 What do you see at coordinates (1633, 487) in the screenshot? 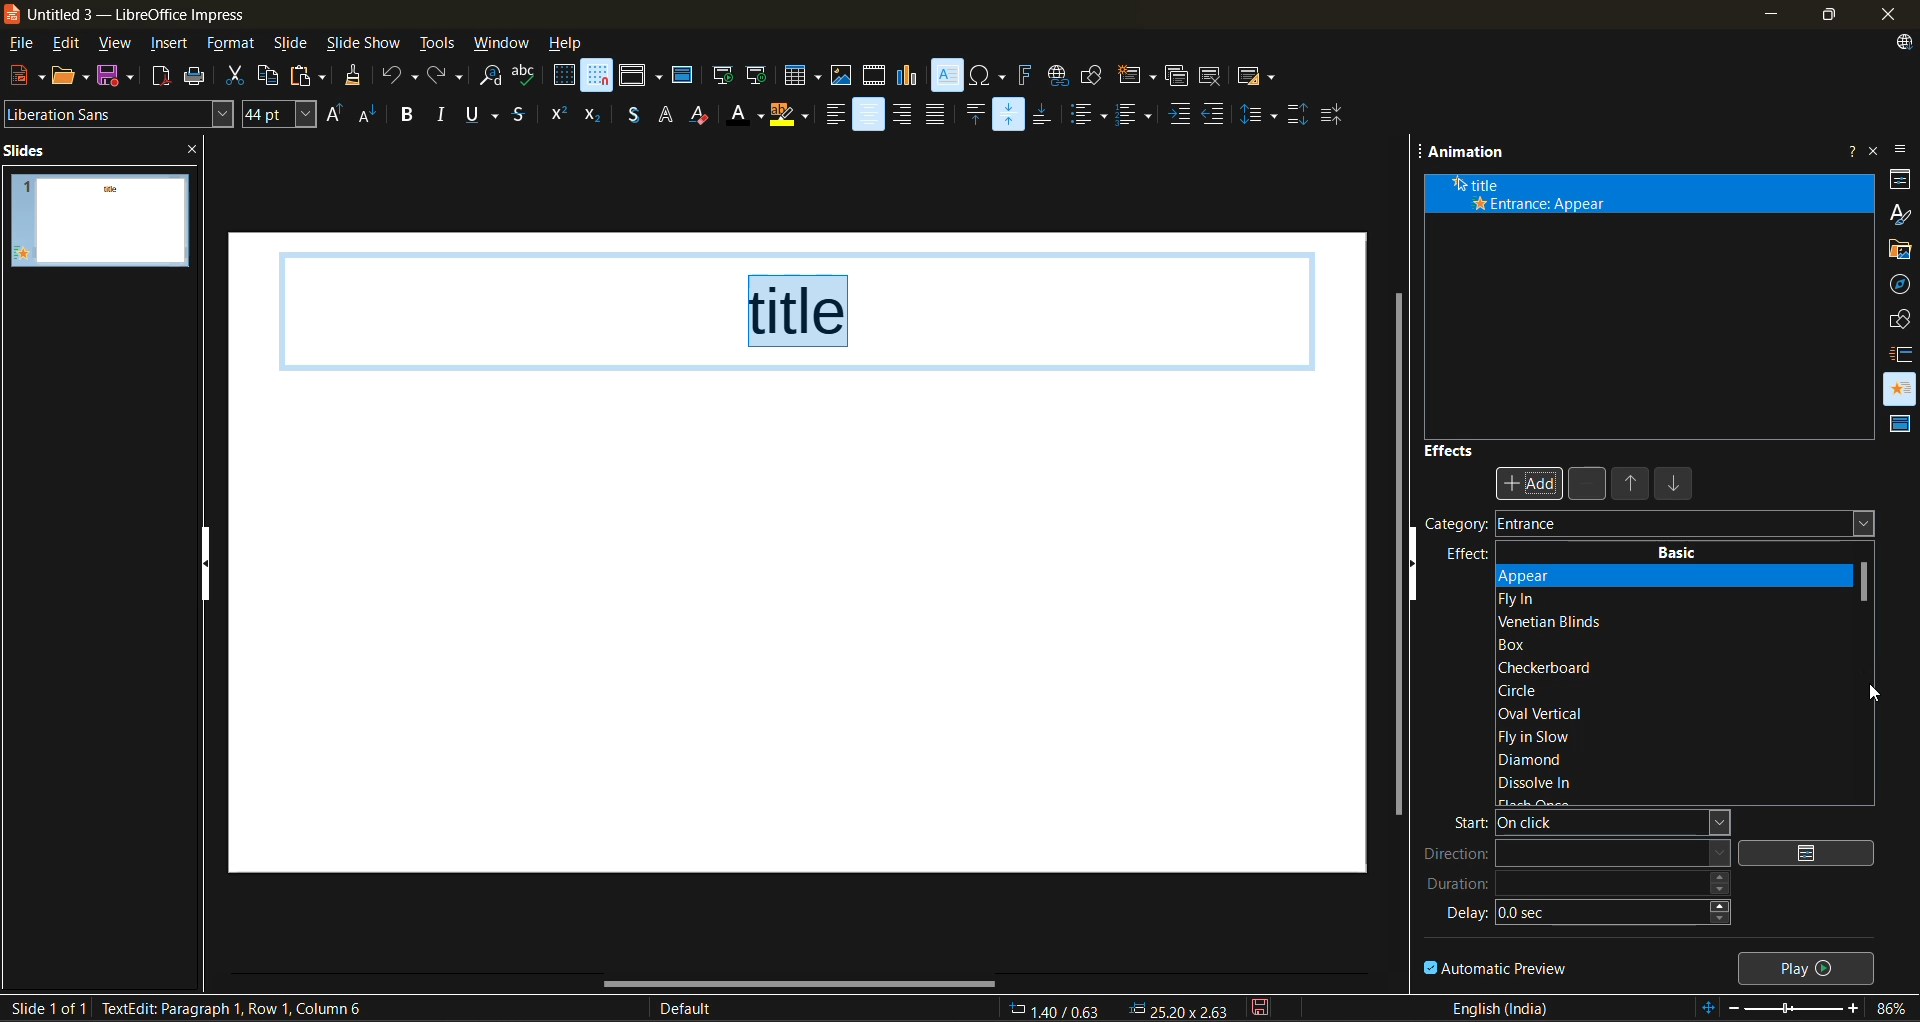
I see `move up` at bounding box center [1633, 487].